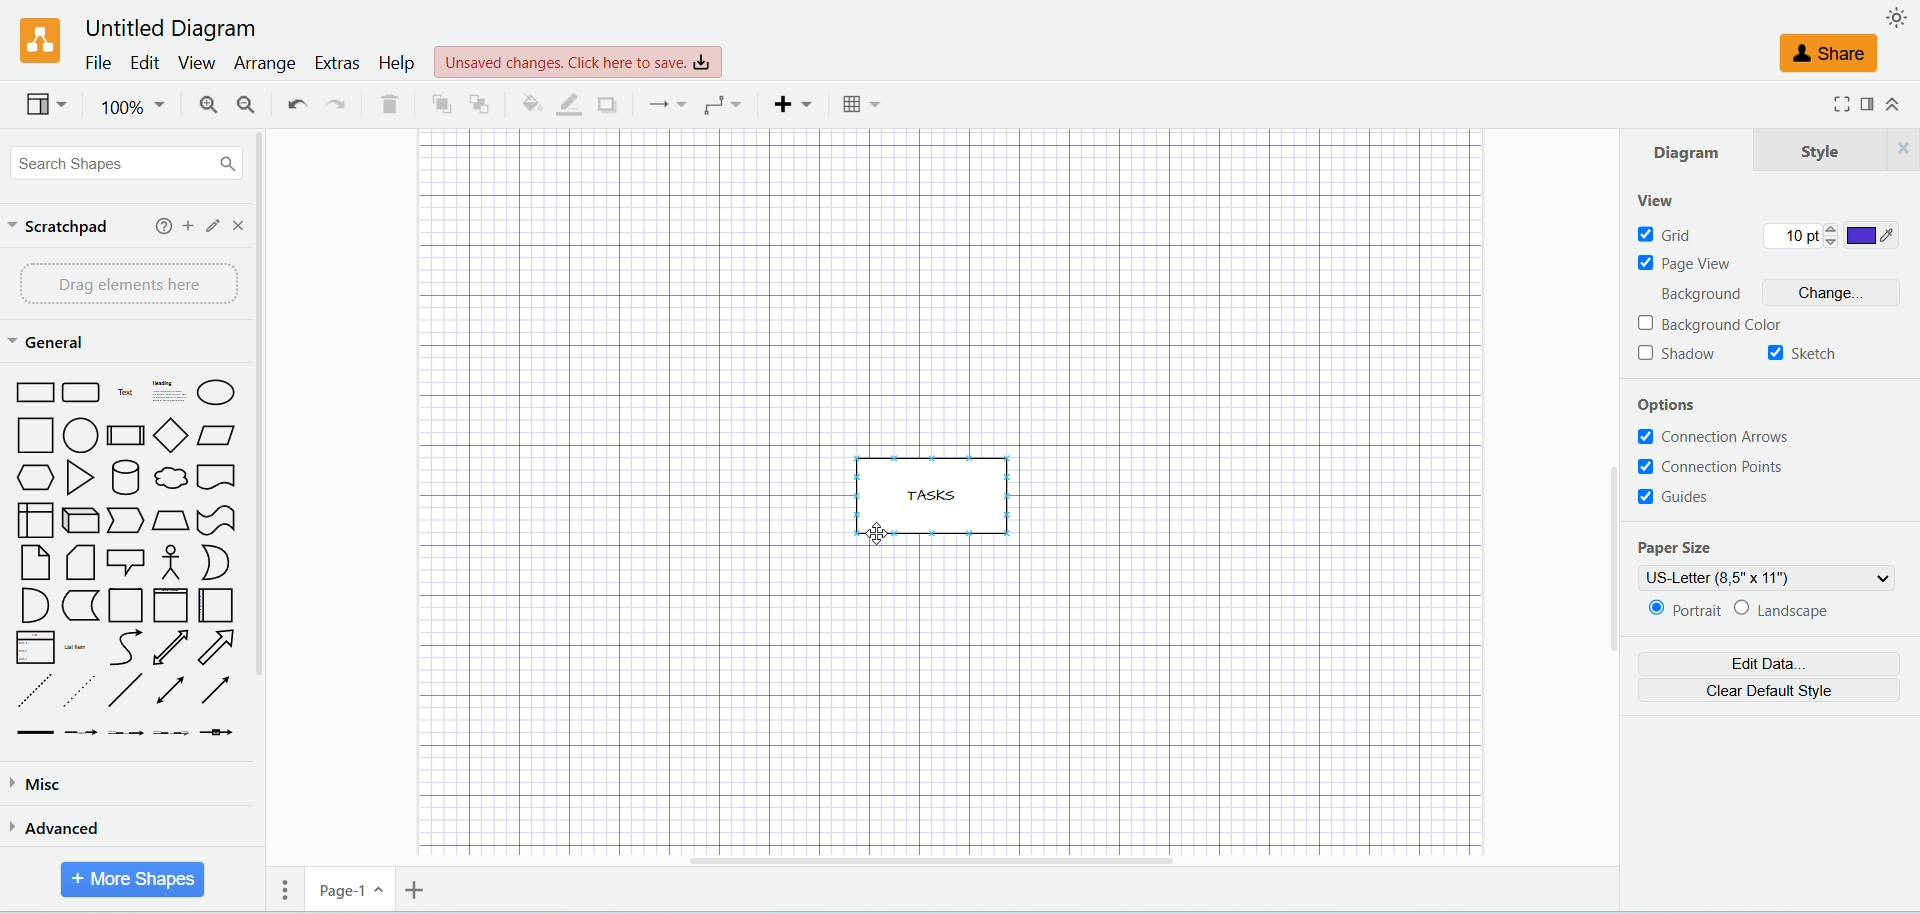  Describe the element at coordinates (1822, 292) in the screenshot. I see `change` at that location.